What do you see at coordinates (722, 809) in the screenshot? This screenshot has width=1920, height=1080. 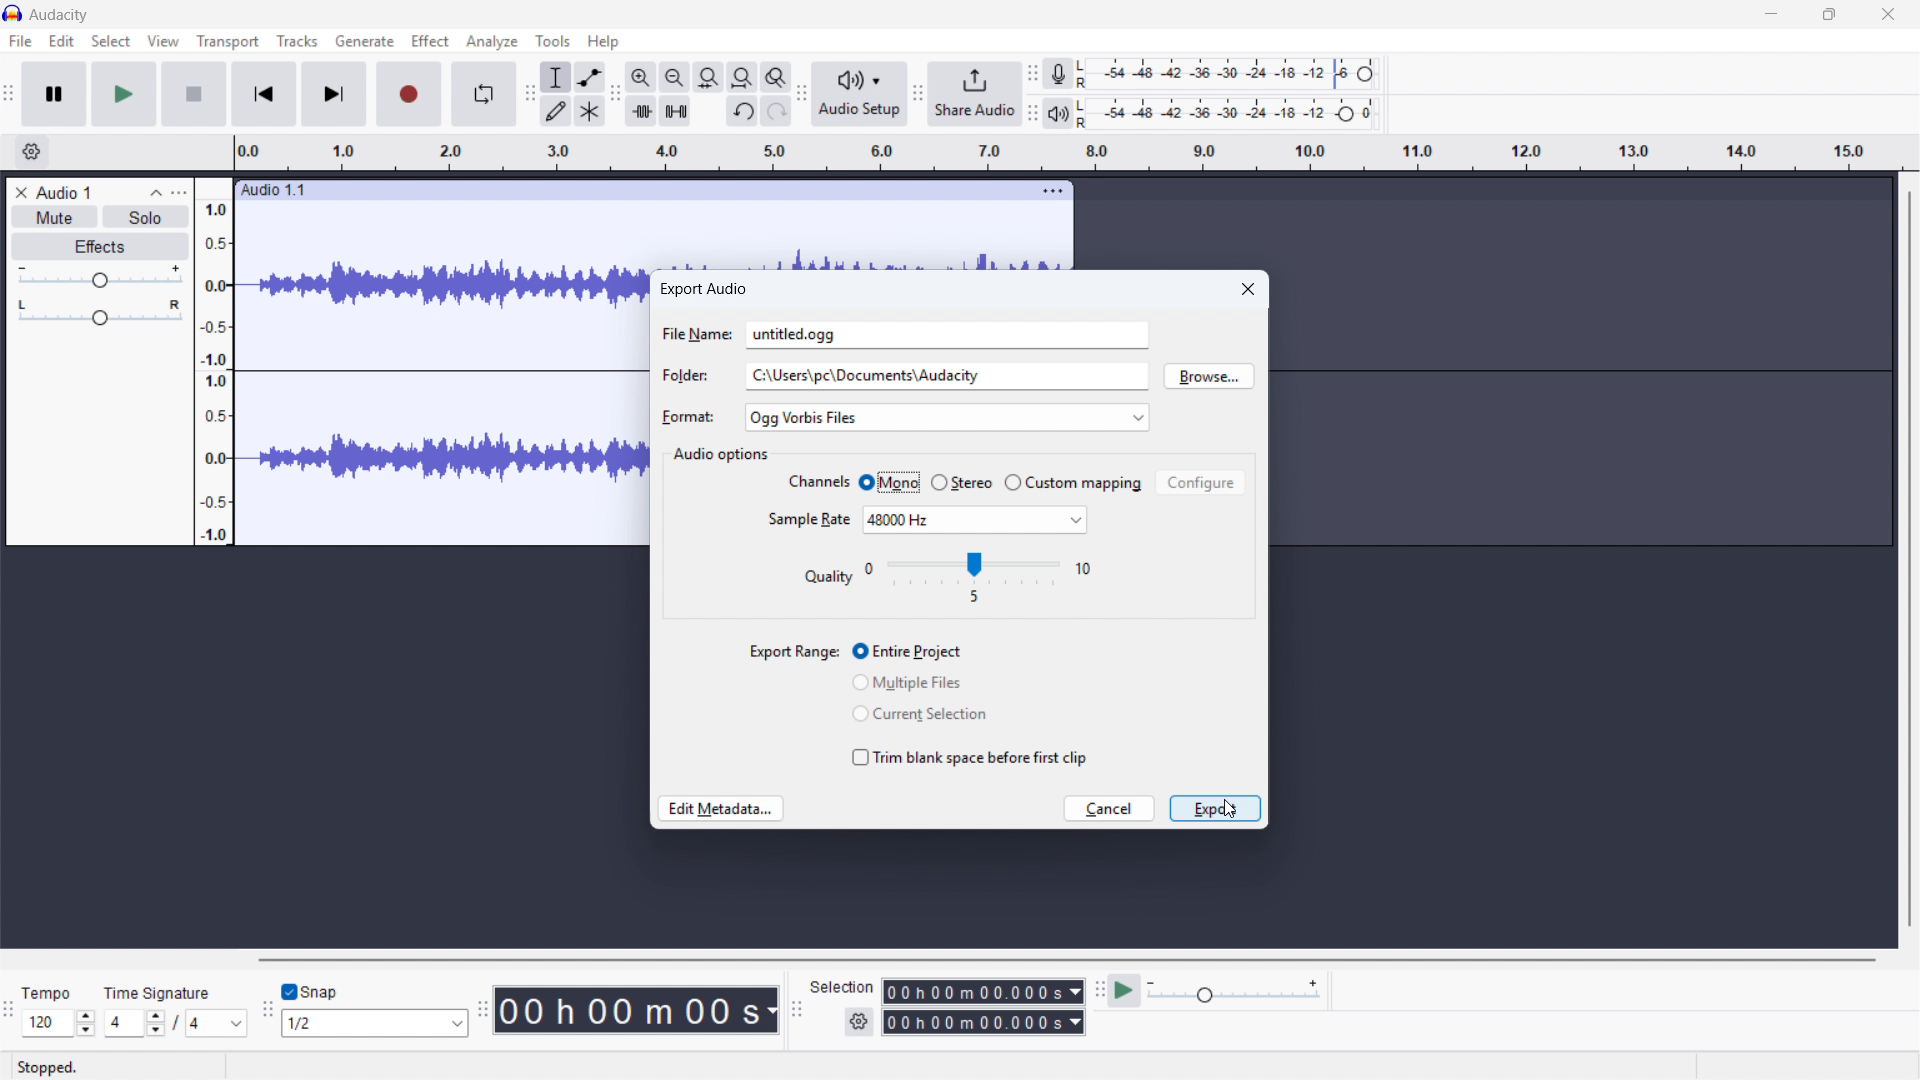 I see `Edit metadata ` at bounding box center [722, 809].